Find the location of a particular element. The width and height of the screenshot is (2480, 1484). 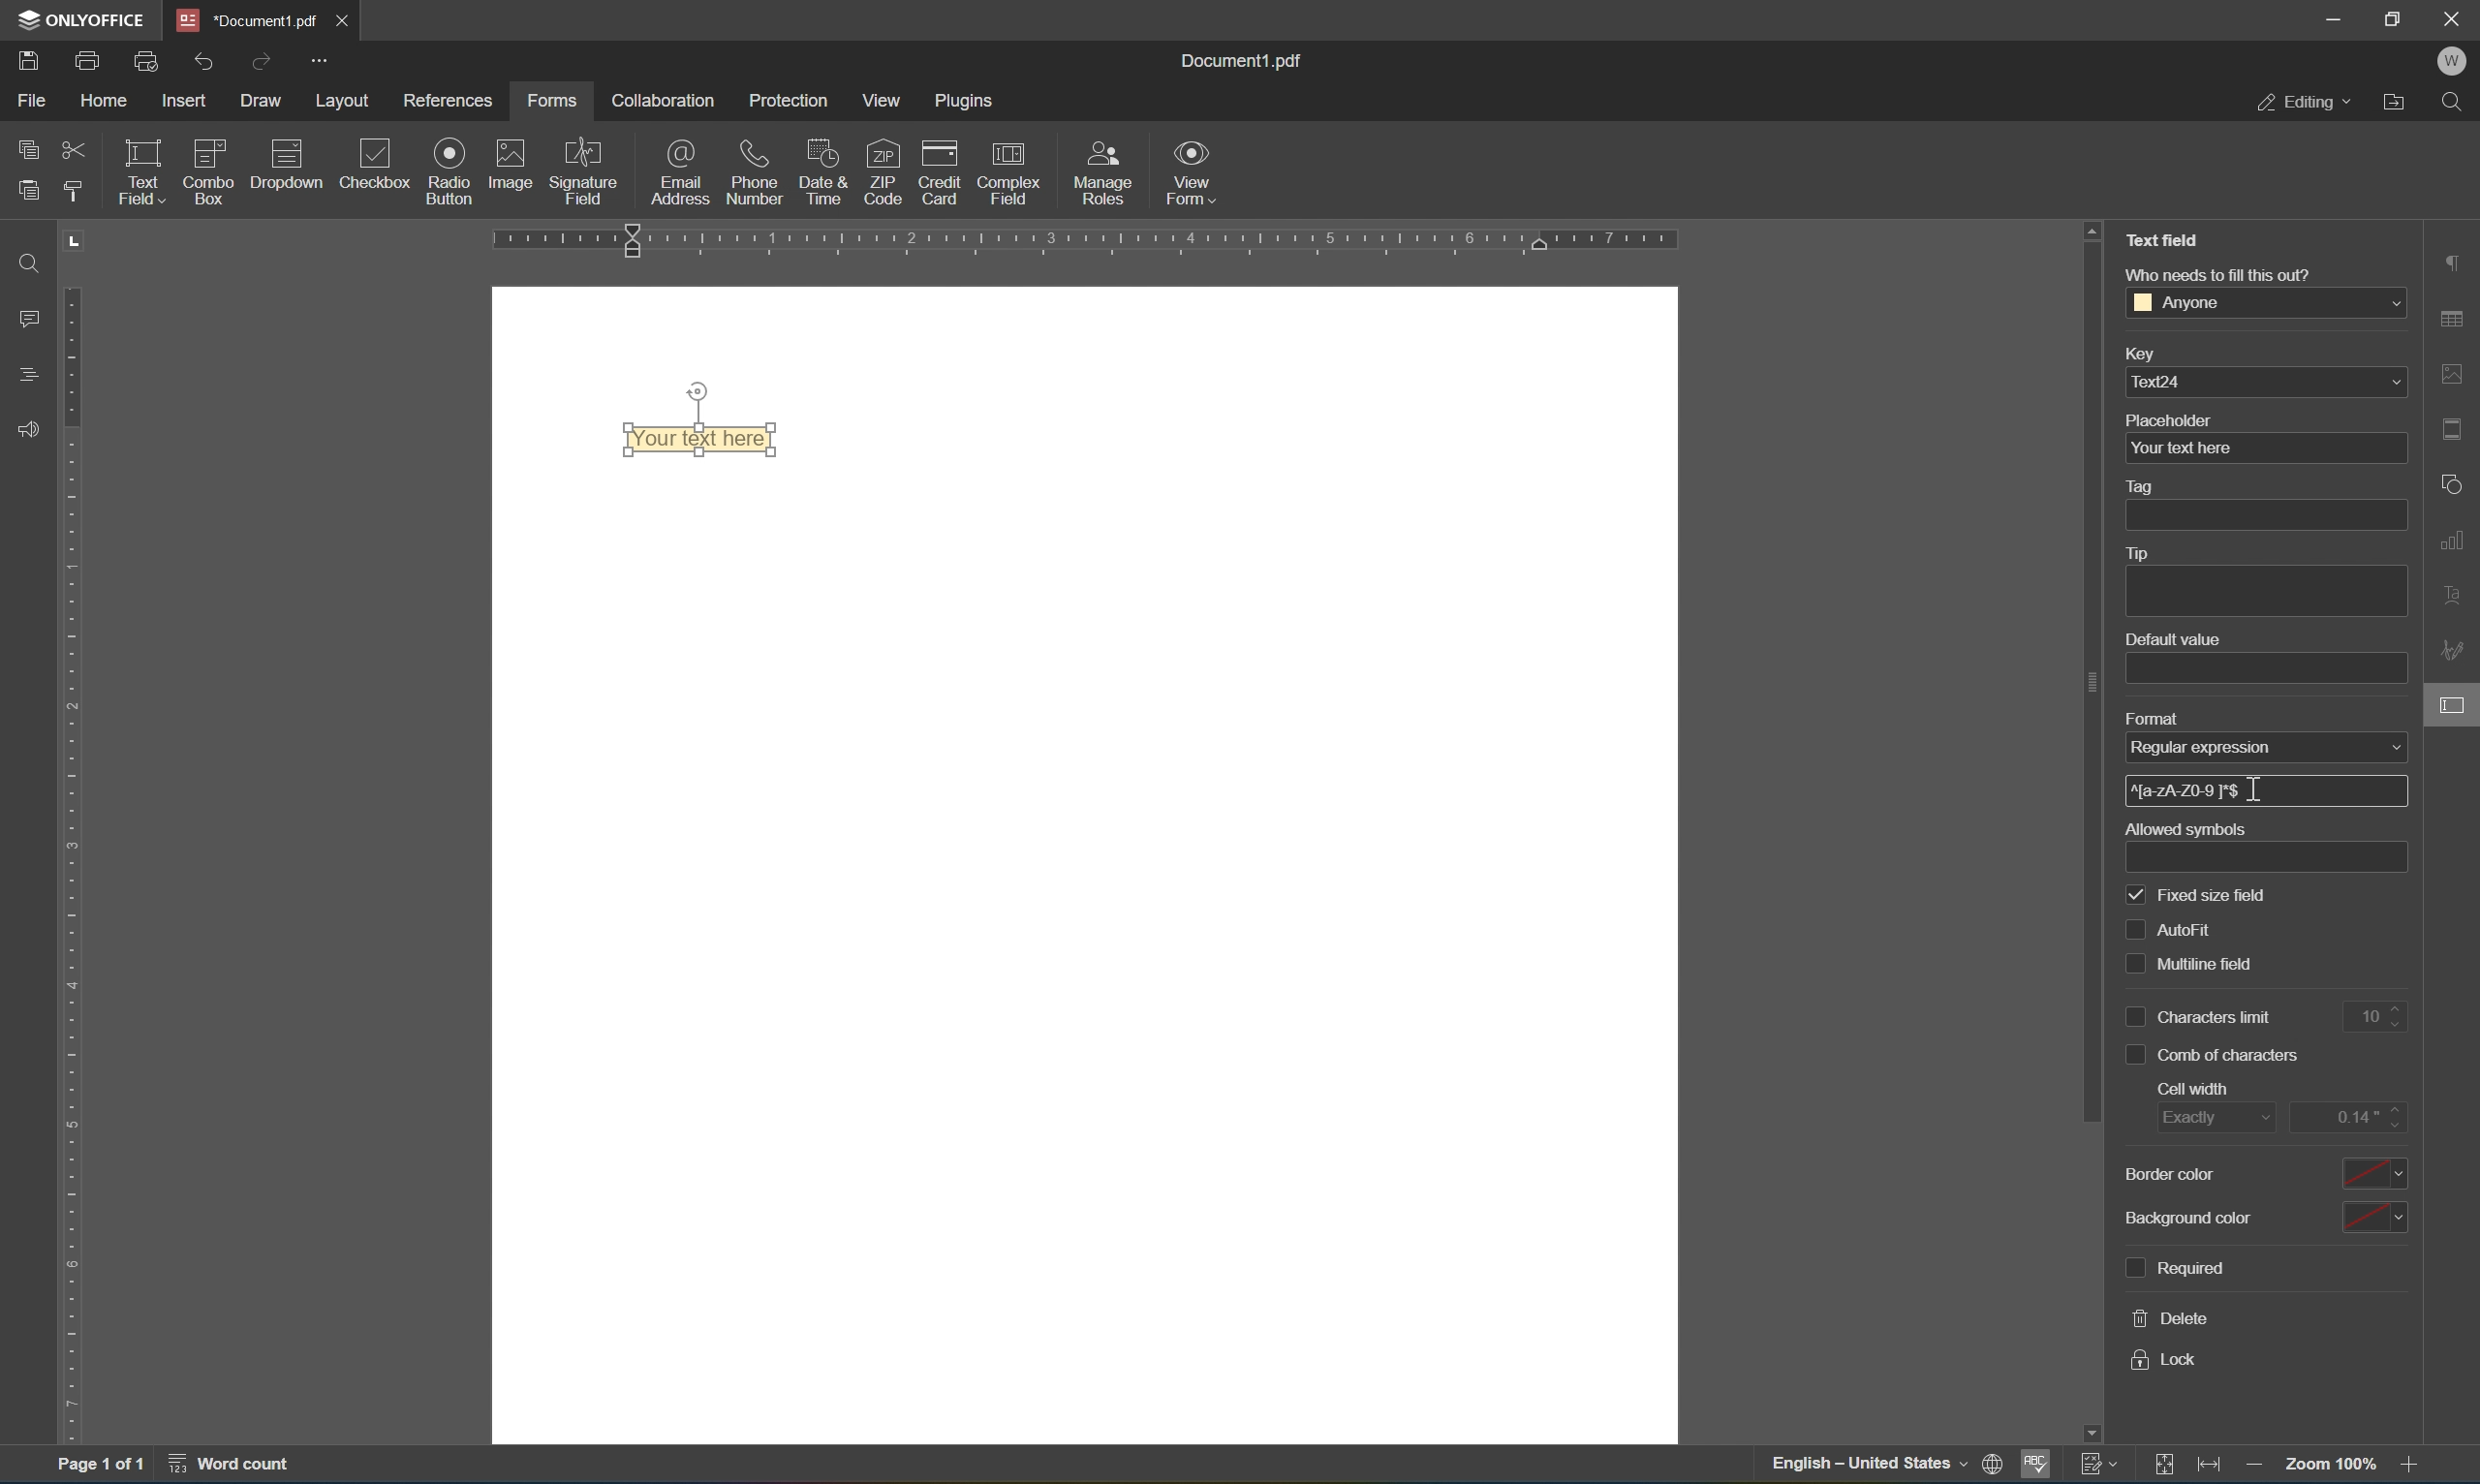

scroll bar is located at coordinates (2091, 683).